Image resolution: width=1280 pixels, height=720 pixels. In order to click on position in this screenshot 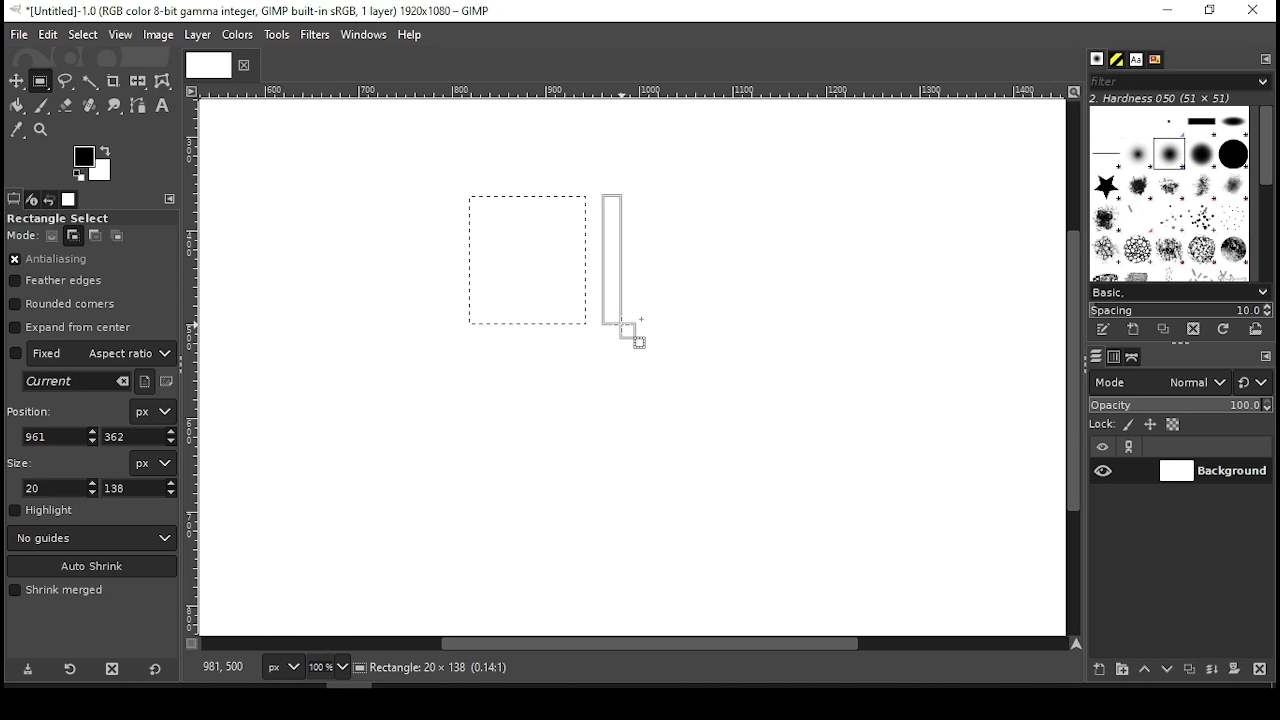, I will do `click(33, 409)`.